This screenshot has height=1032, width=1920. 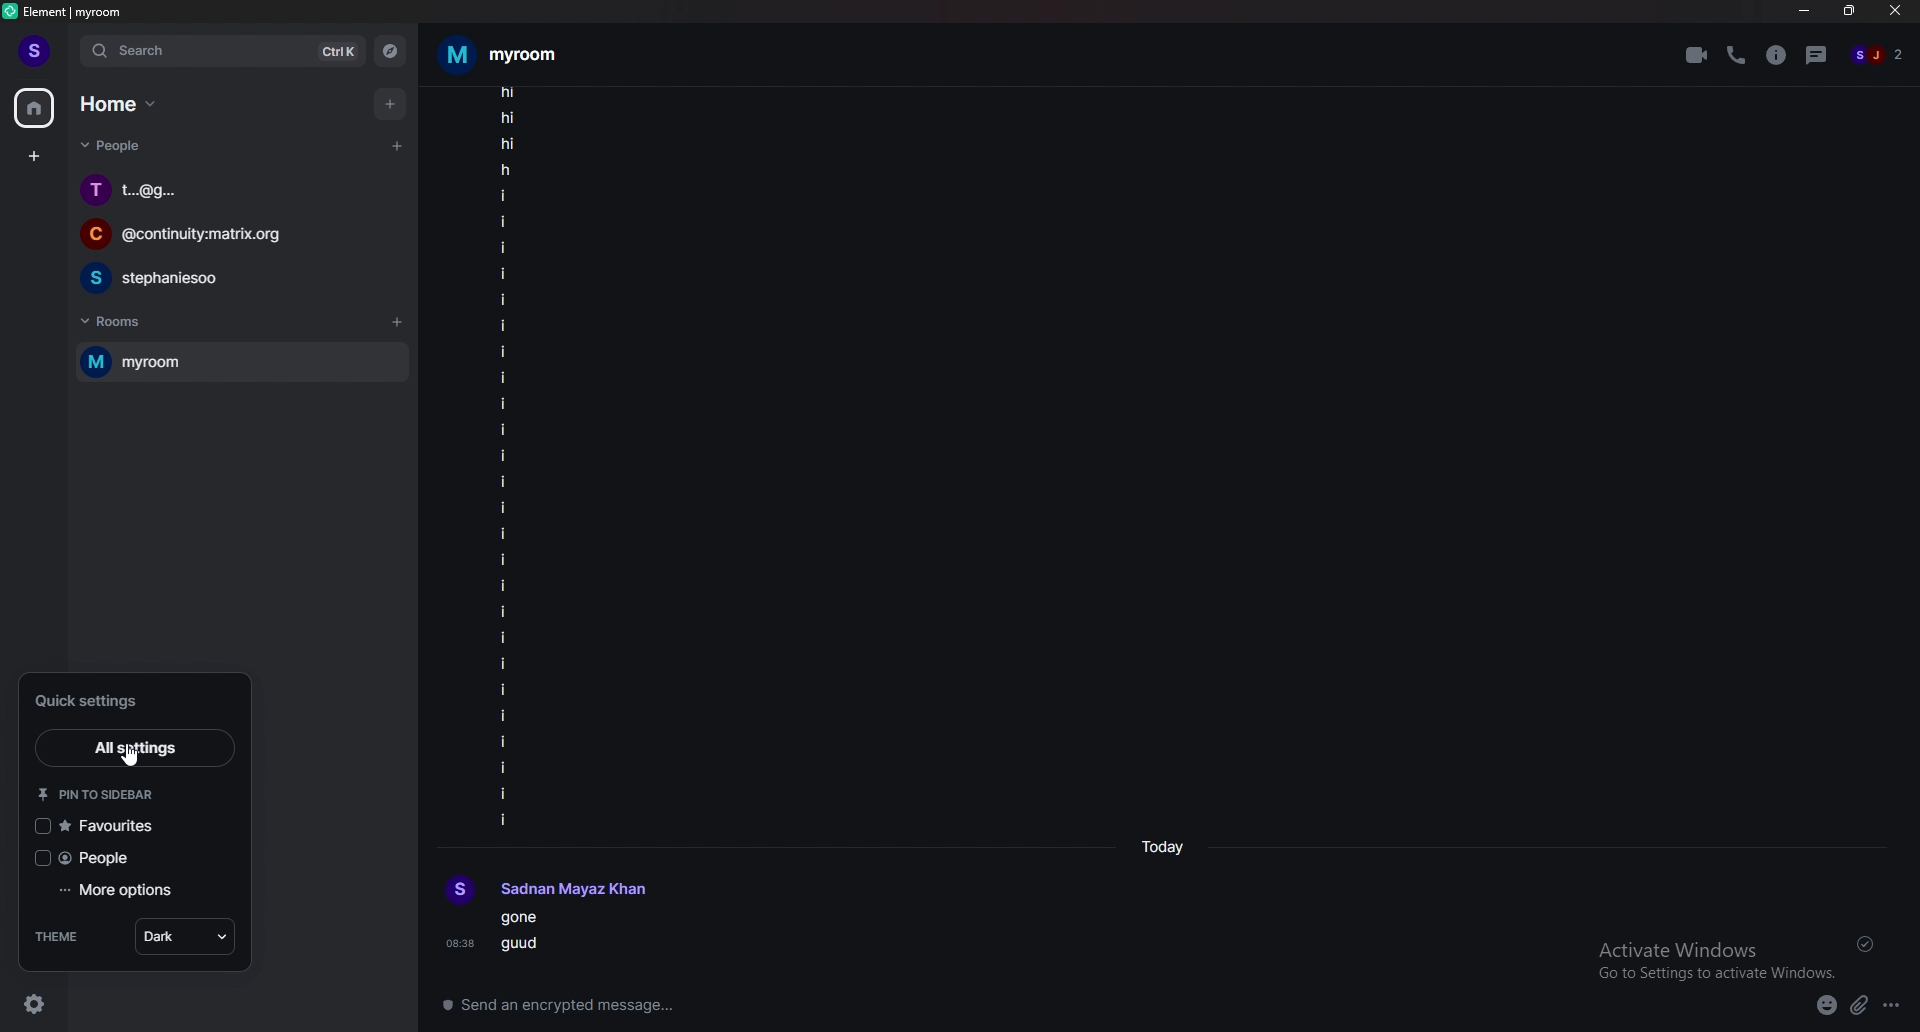 What do you see at coordinates (187, 935) in the screenshot?
I see `dark` at bounding box center [187, 935].